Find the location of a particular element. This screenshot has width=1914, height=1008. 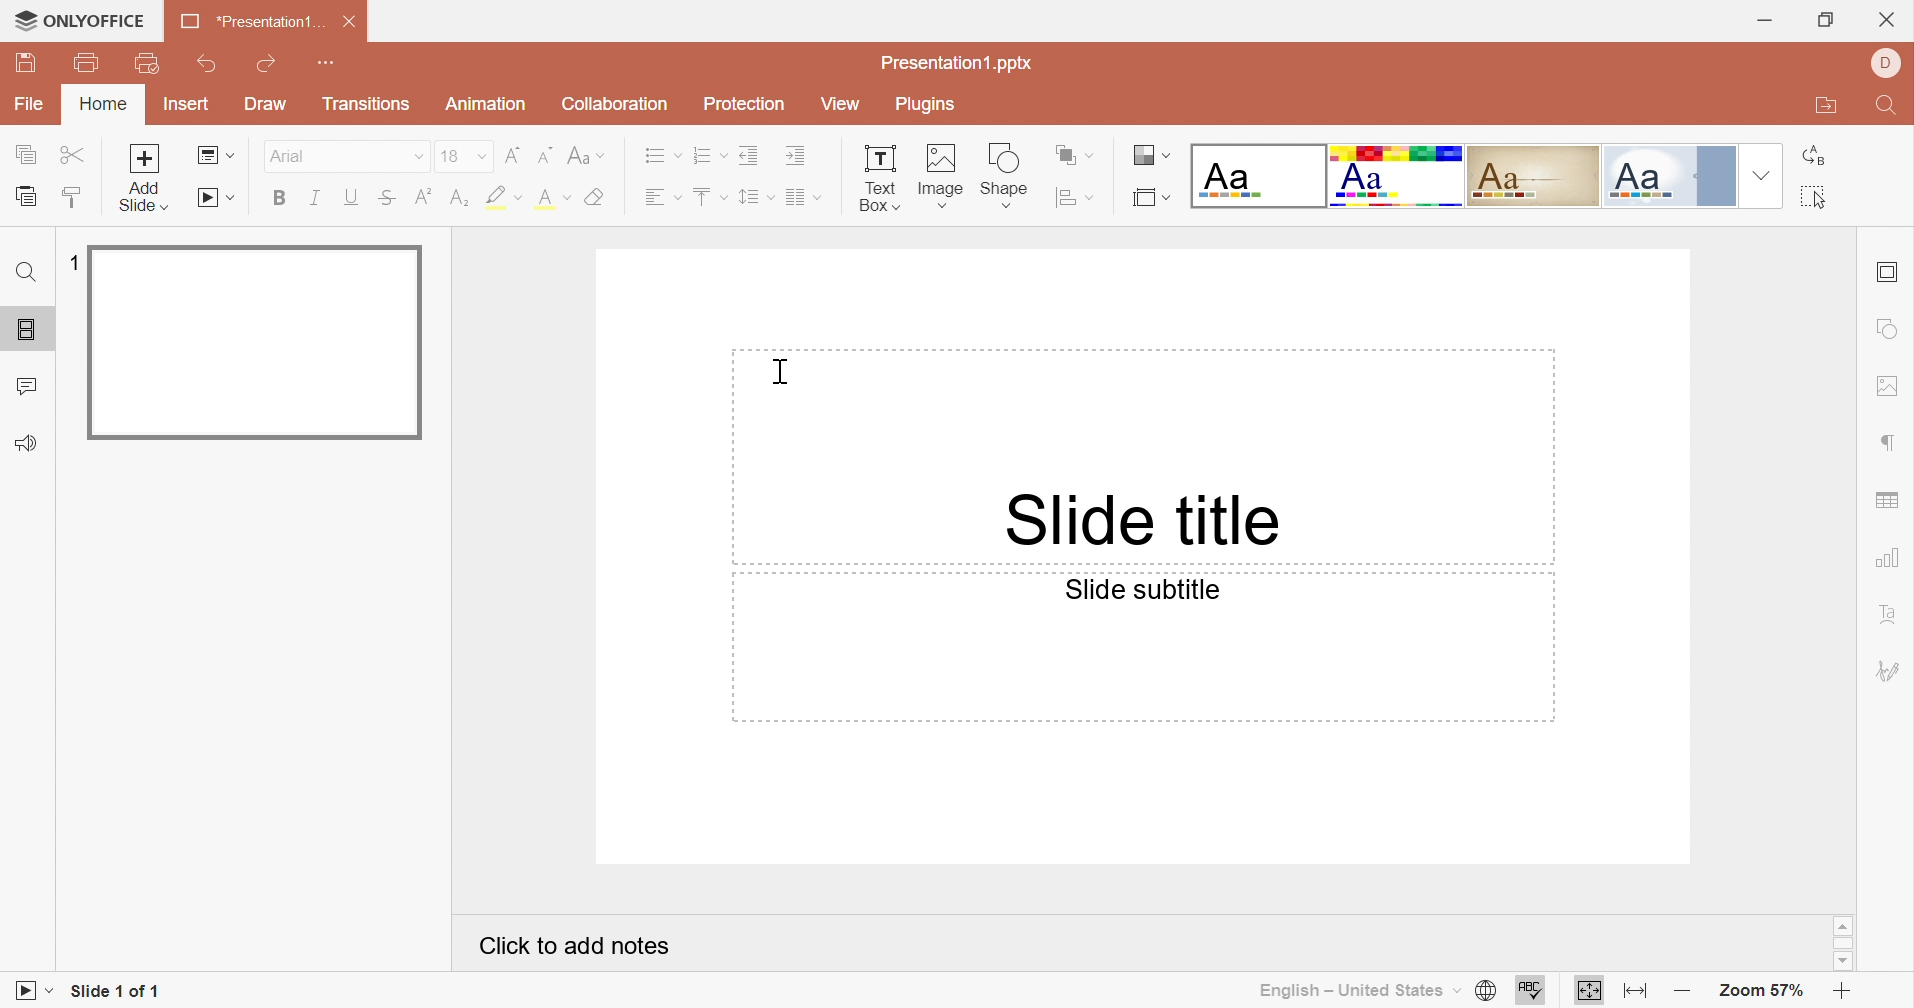

Find is located at coordinates (1886, 108).